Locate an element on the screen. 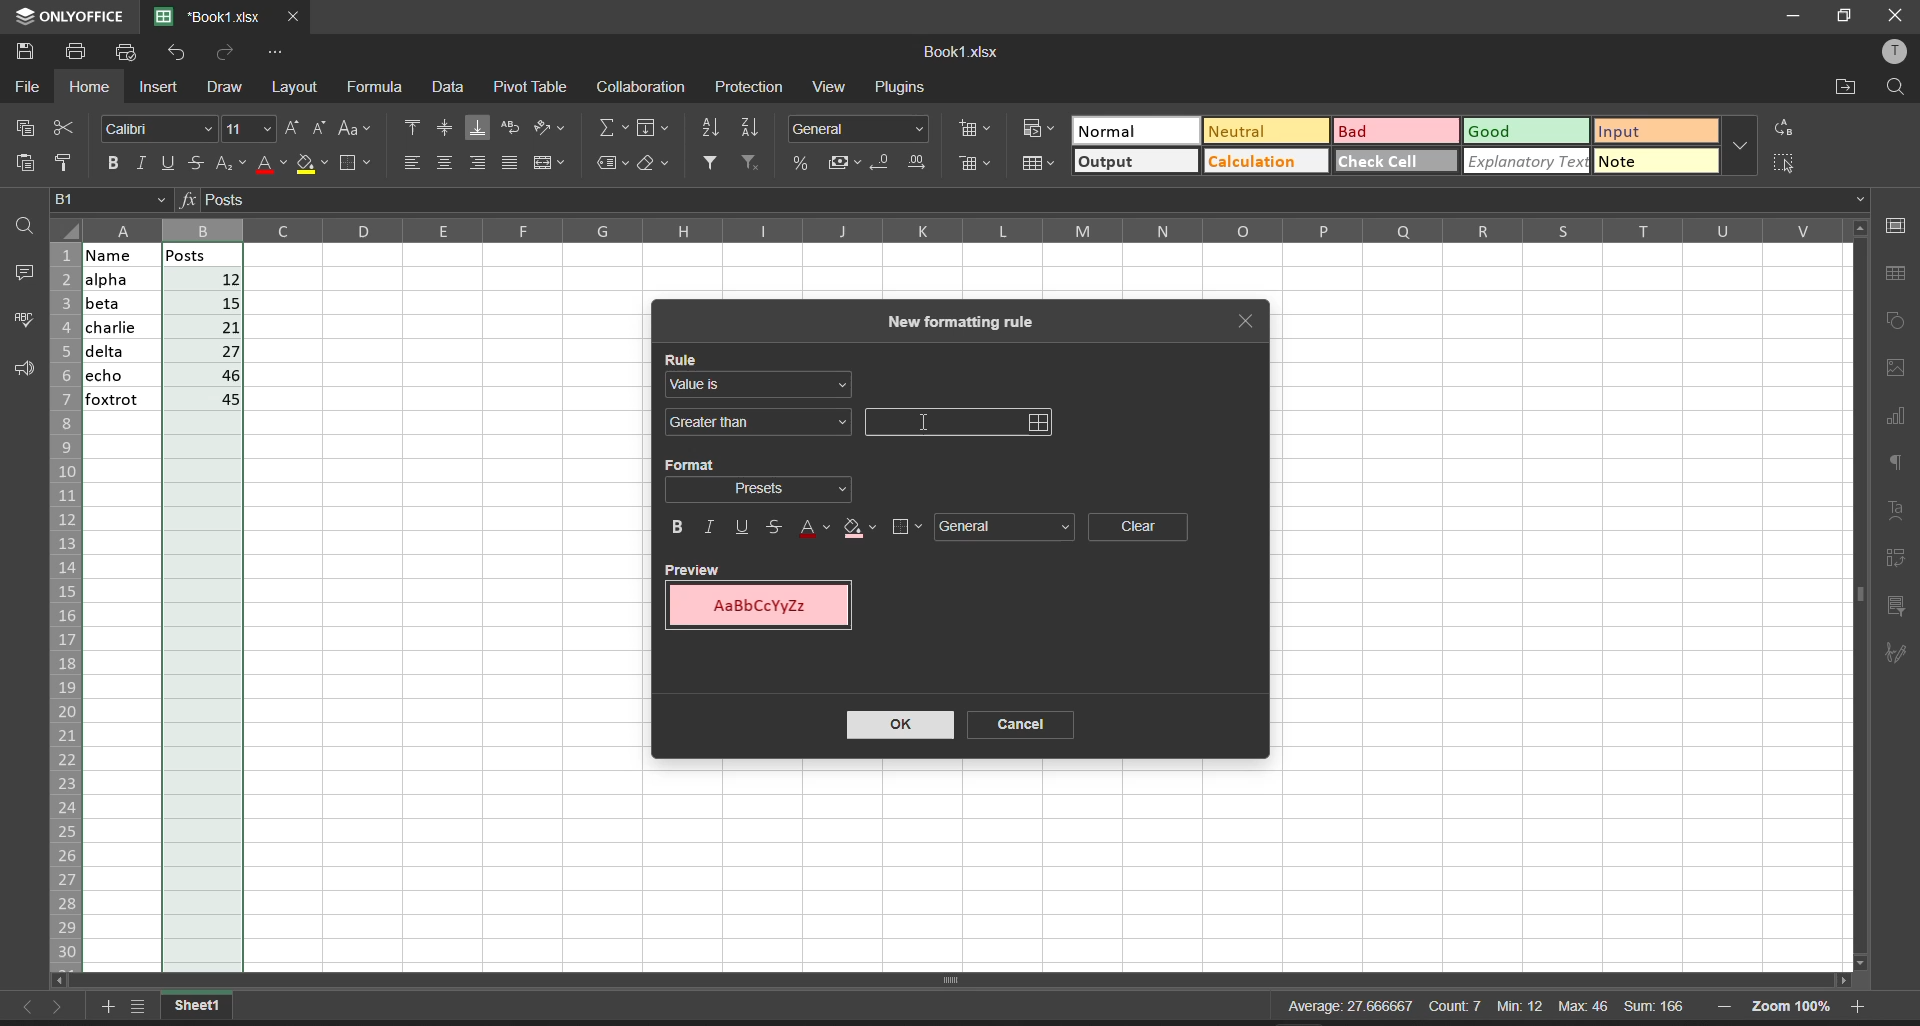 The image size is (1920, 1026). align top is located at coordinates (409, 130).